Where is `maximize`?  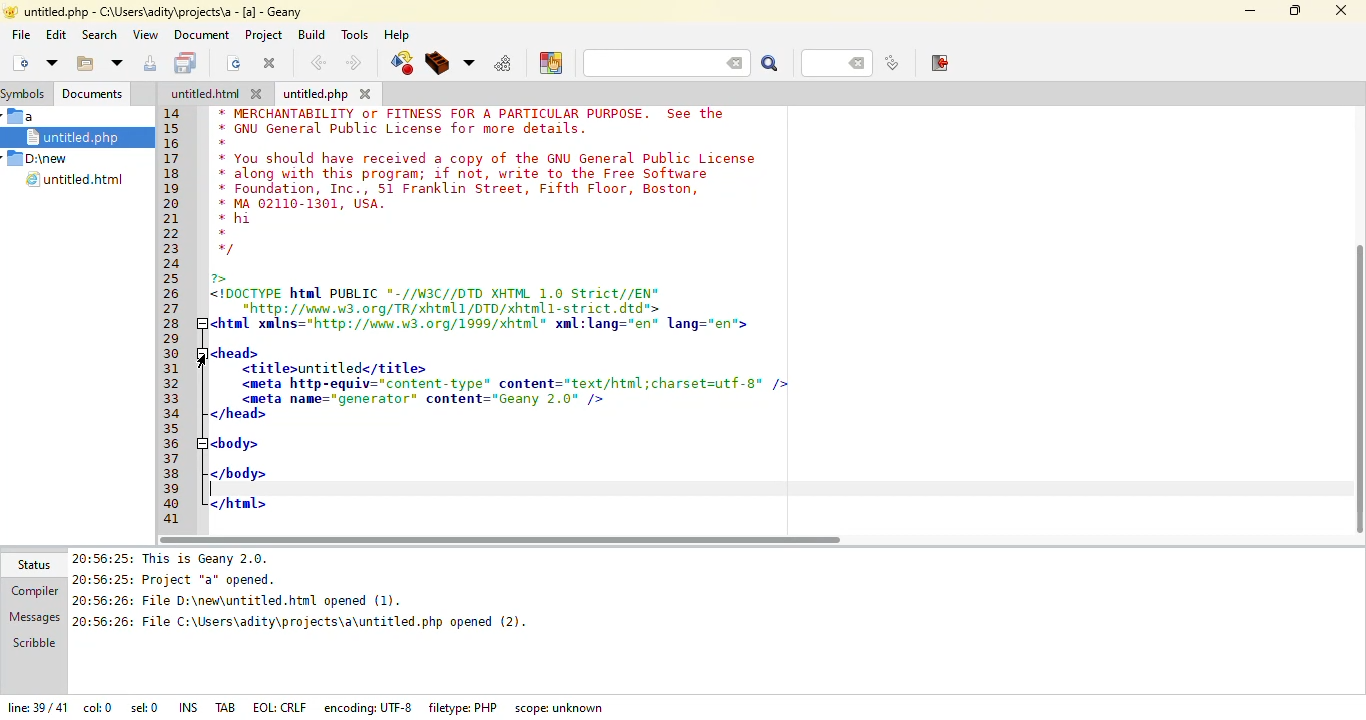
maximize is located at coordinates (1295, 9).